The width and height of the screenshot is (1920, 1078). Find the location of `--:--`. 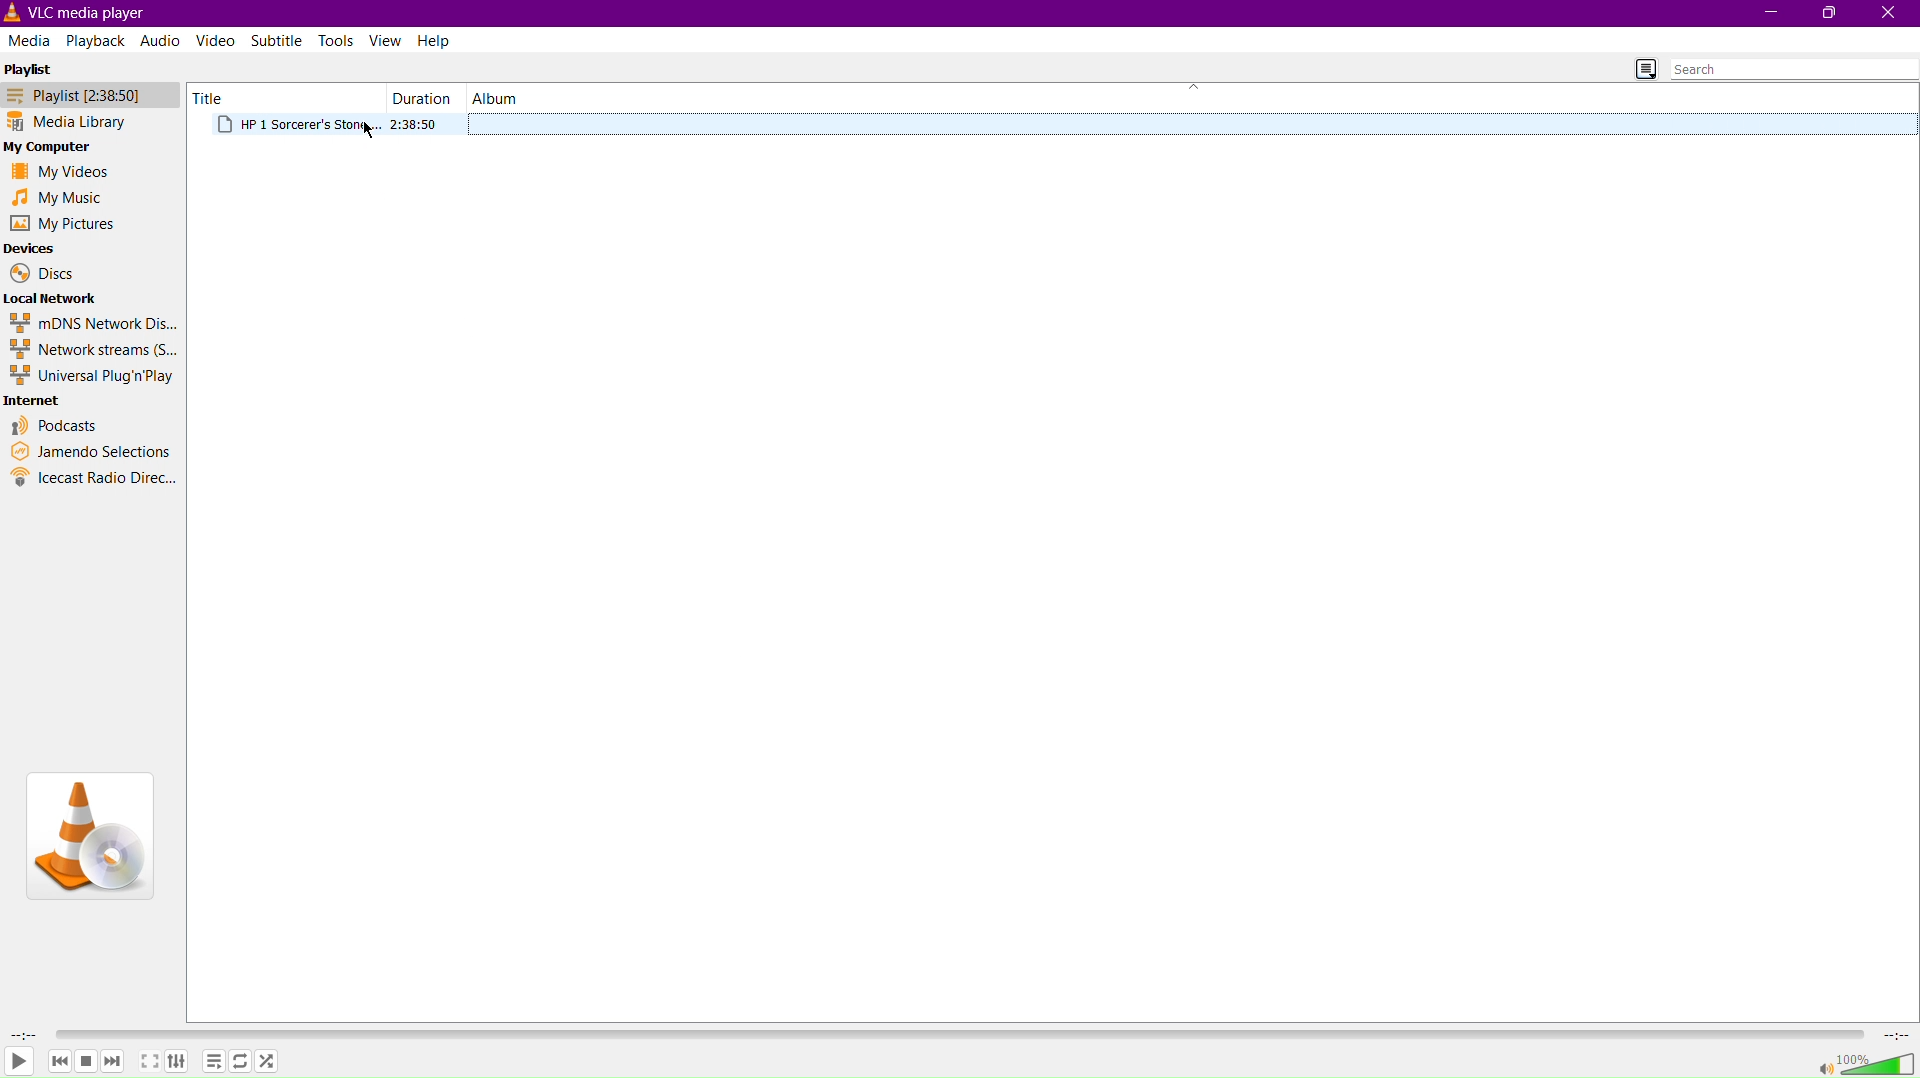

--:-- is located at coordinates (24, 1035).